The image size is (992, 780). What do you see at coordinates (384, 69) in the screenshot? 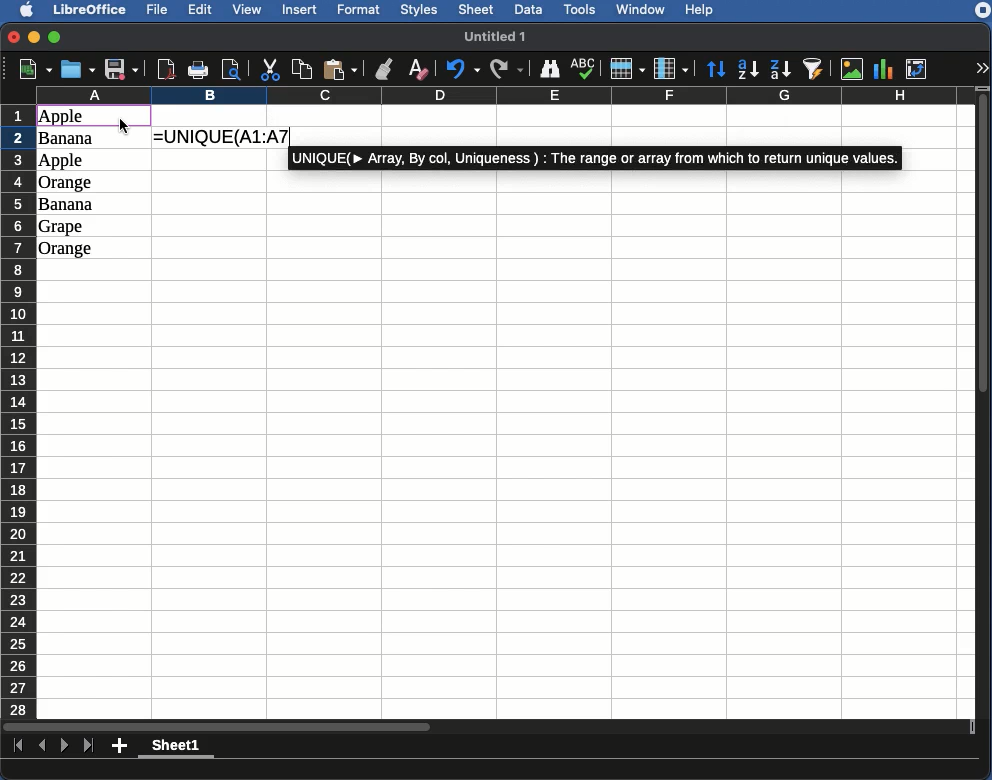
I see `Clone formatting` at bounding box center [384, 69].